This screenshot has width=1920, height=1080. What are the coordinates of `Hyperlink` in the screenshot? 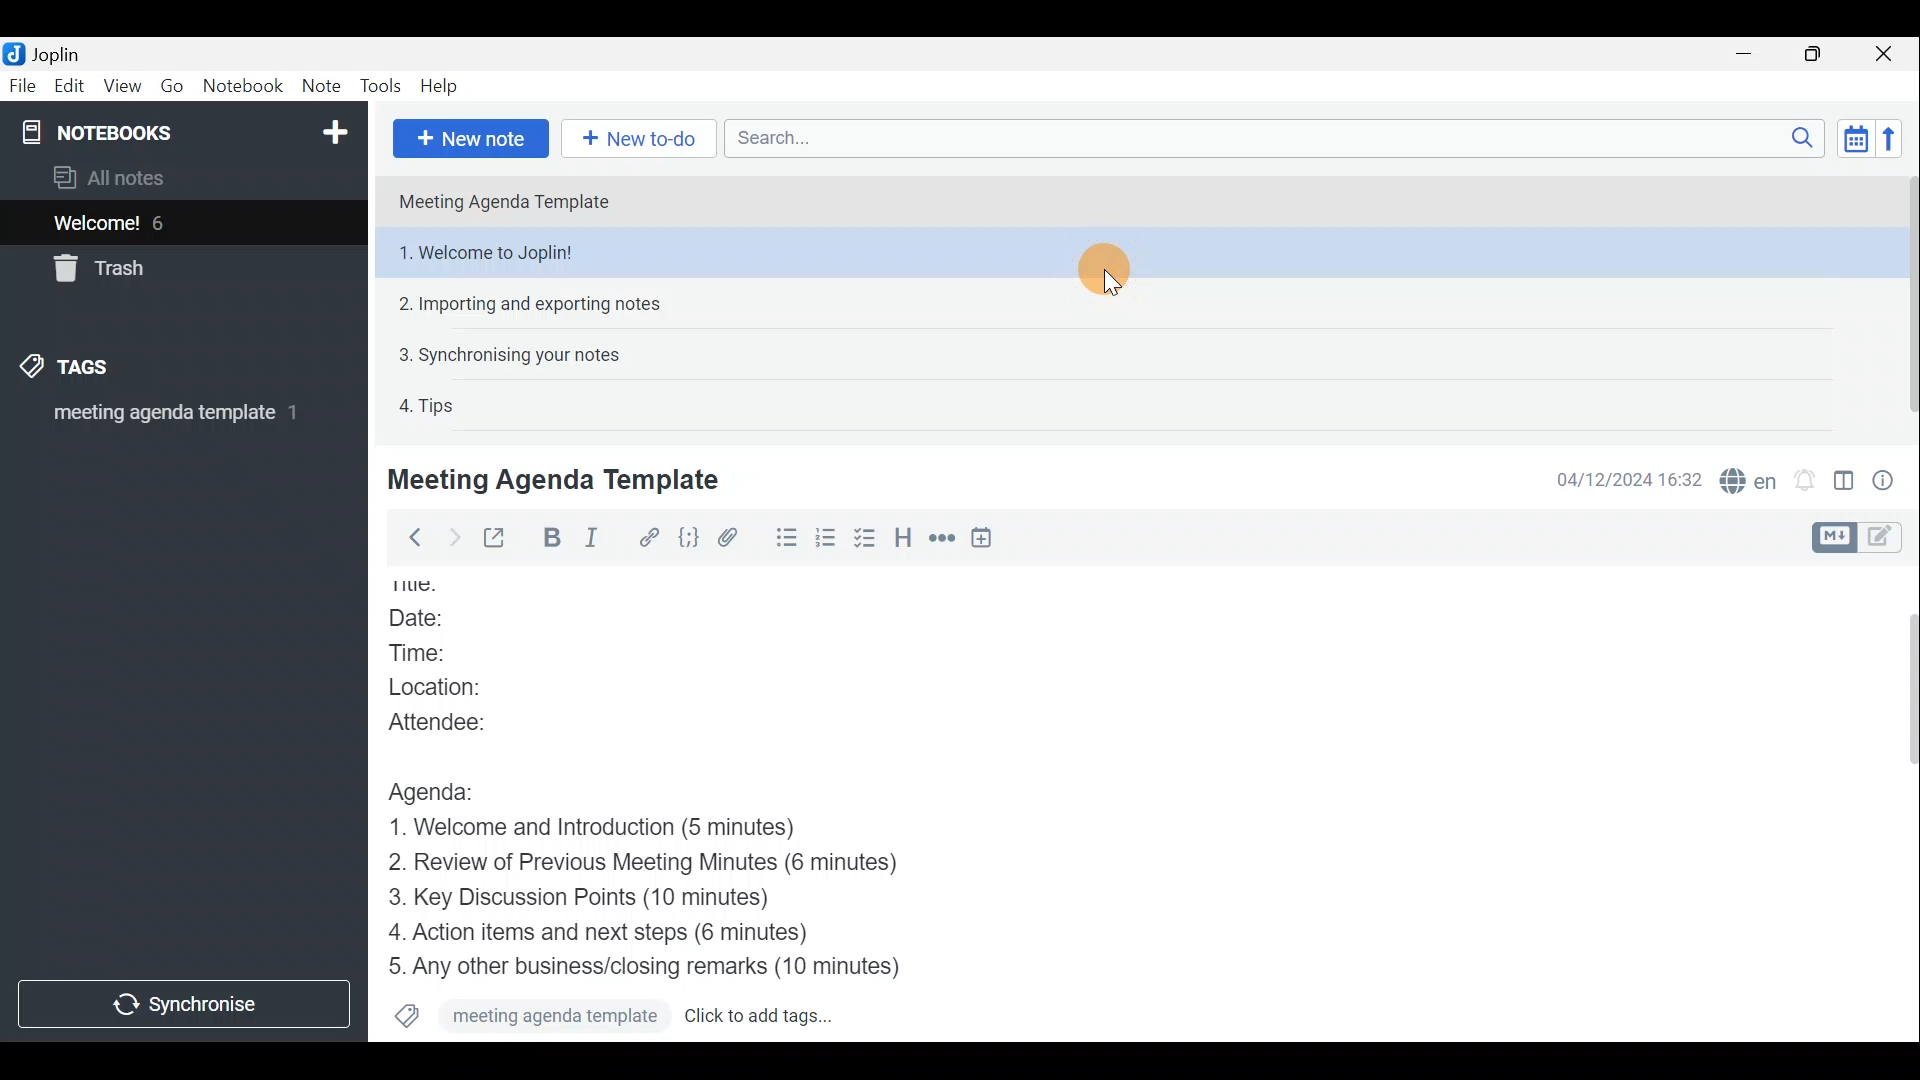 It's located at (649, 537).